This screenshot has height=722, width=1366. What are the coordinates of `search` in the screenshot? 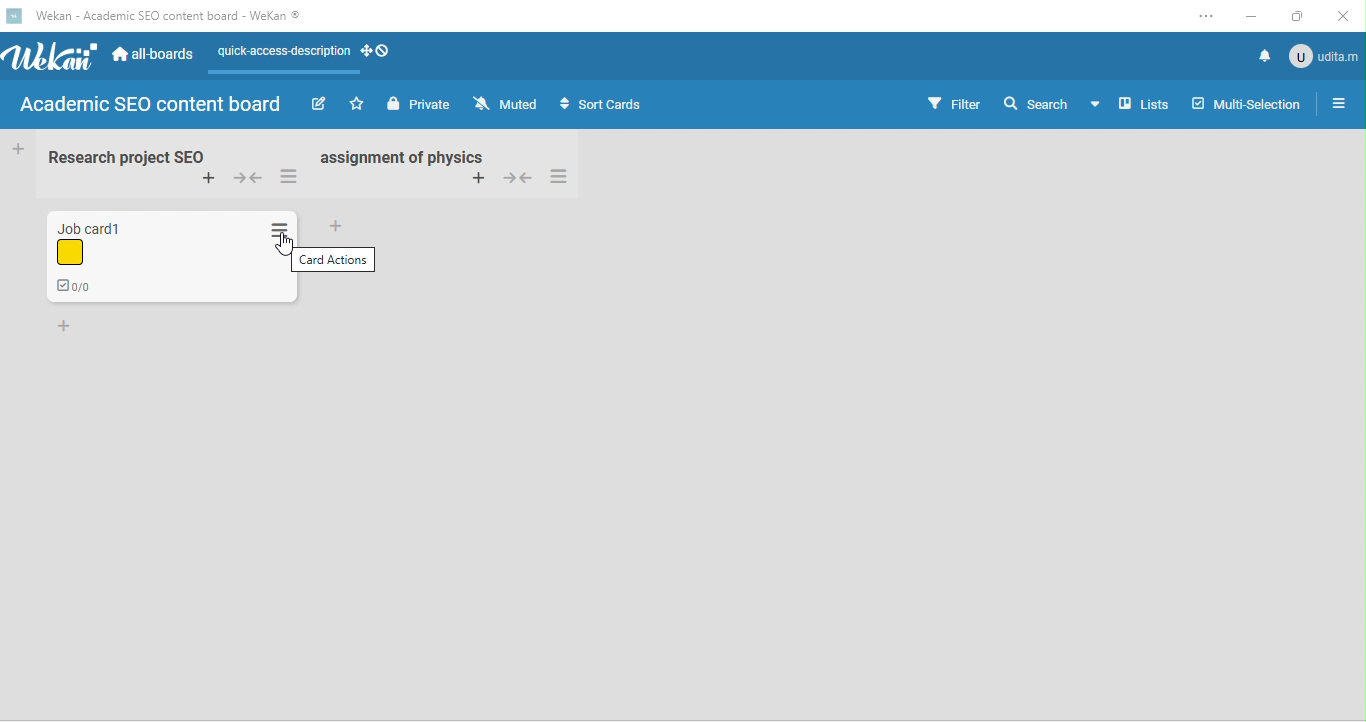 It's located at (1033, 103).